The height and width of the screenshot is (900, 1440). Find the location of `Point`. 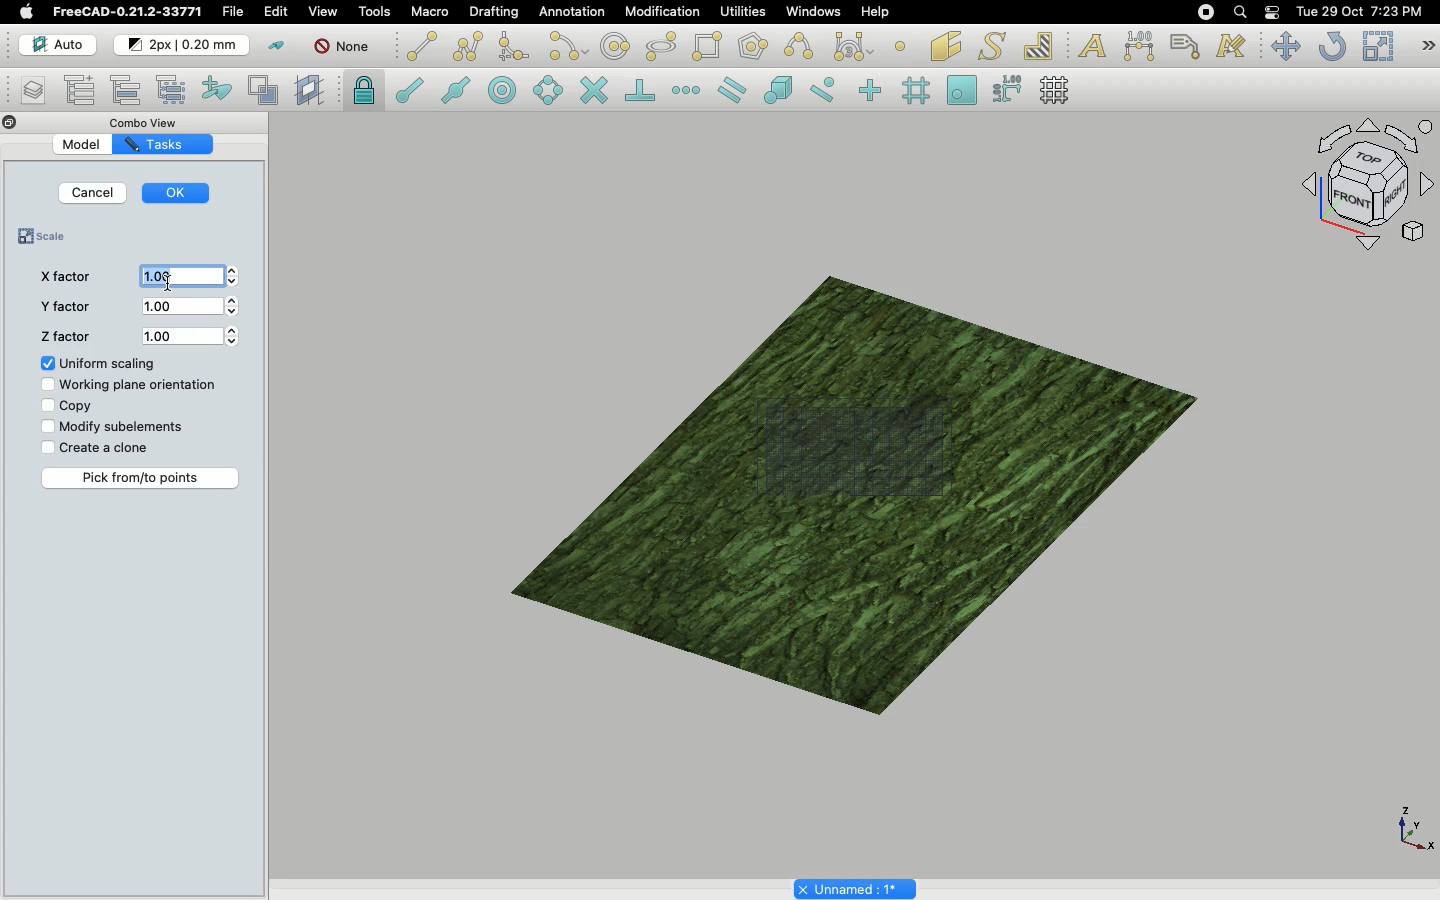

Point is located at coordinates (904, 45).